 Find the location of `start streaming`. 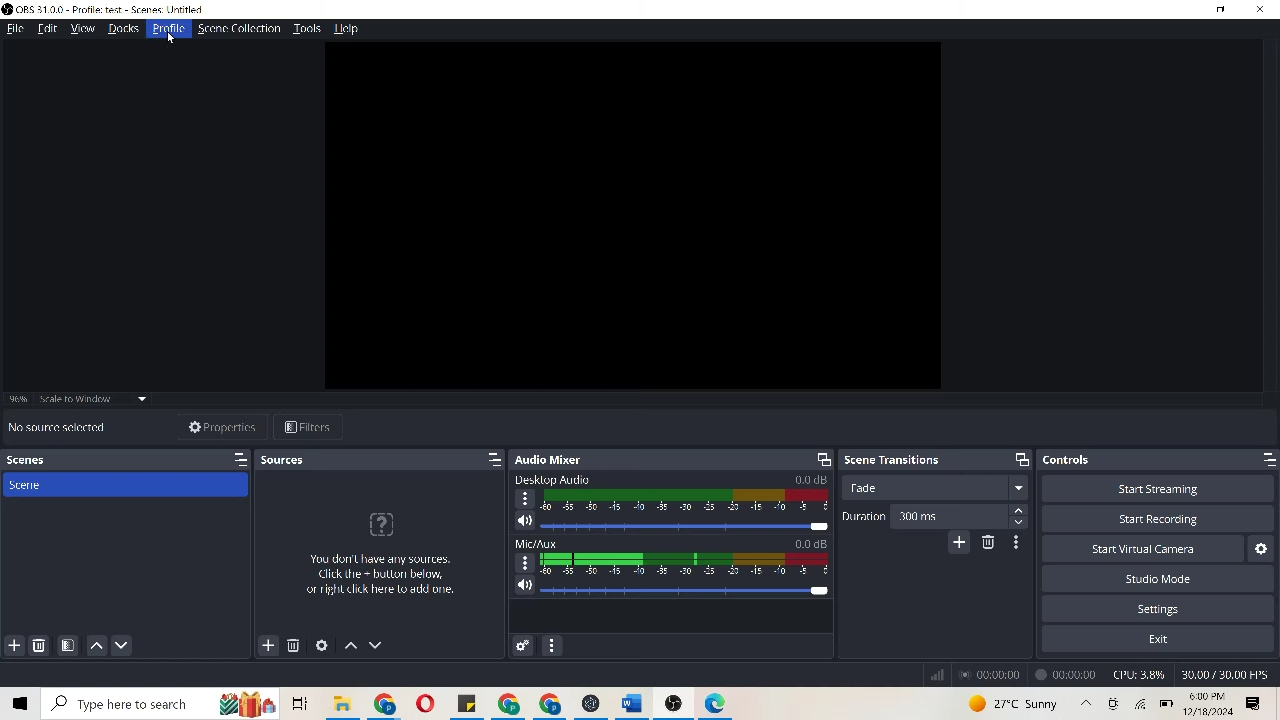

start streaming is located at coordinates (1160, 487).